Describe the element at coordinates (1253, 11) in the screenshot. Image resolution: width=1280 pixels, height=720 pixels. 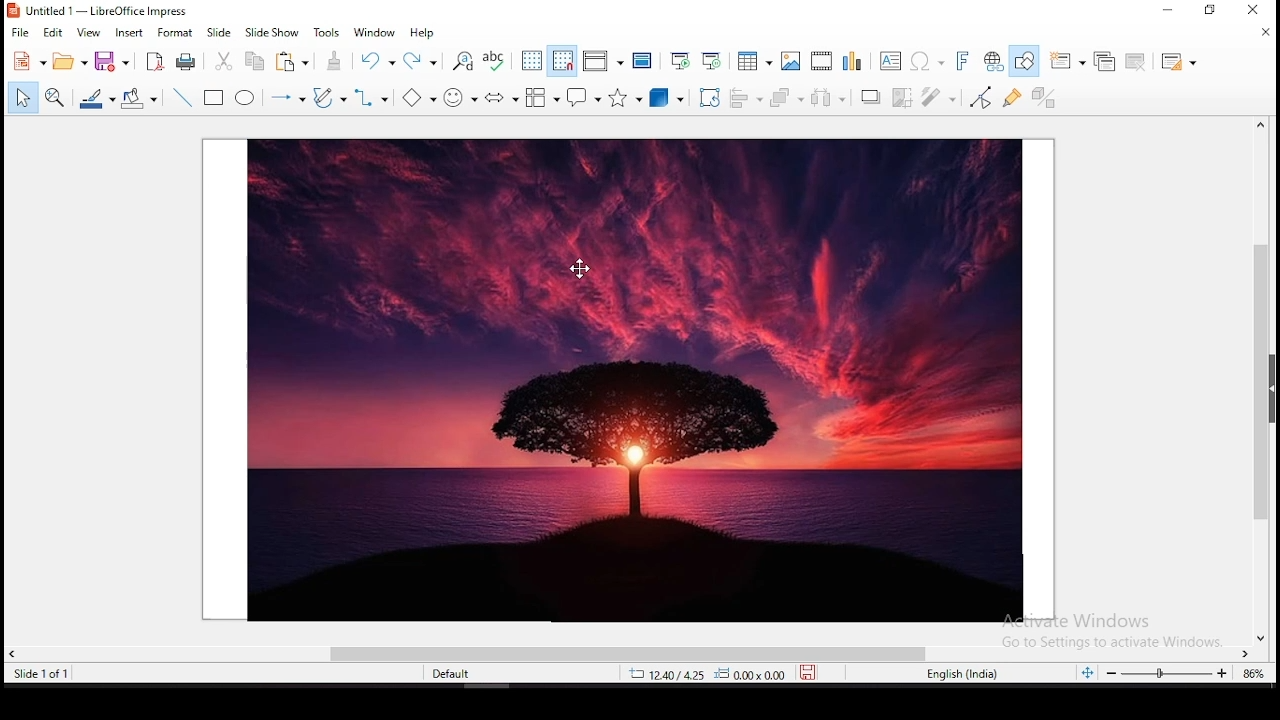
I see `close window` at that location.